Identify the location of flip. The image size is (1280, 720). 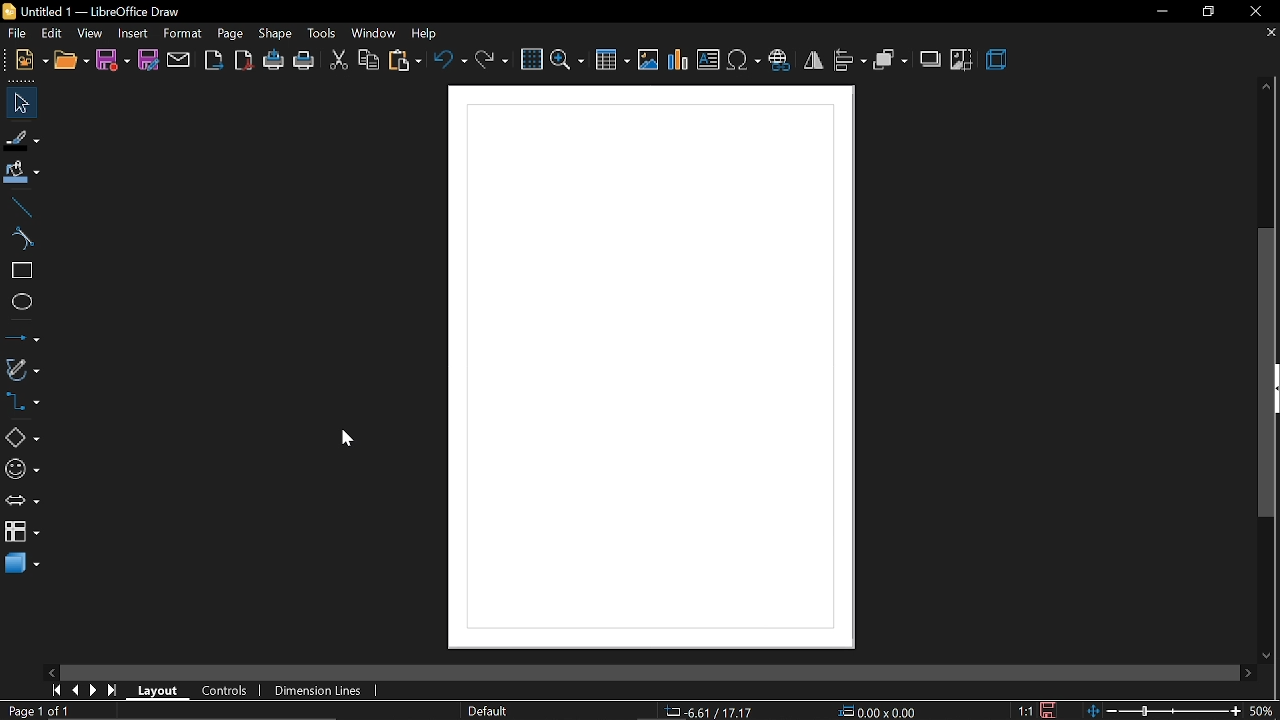
(815, 60).